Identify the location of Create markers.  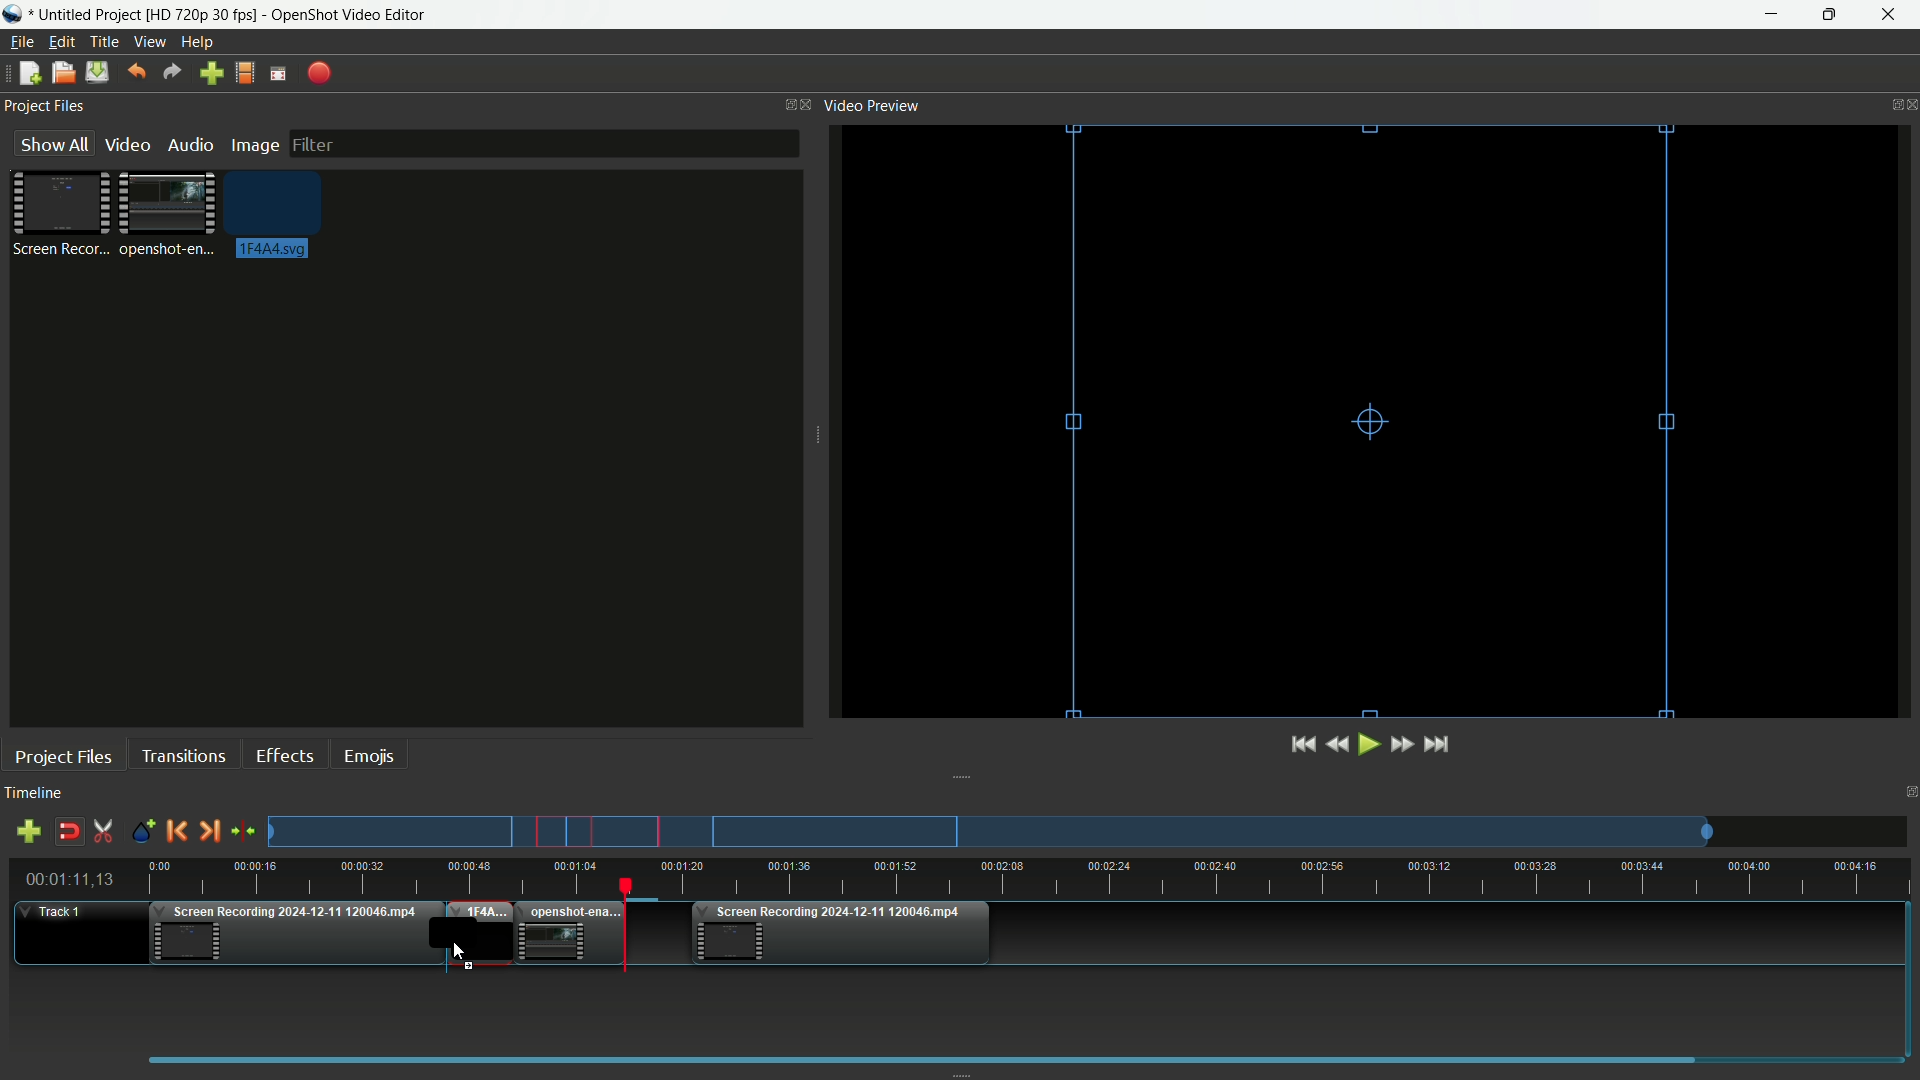
(137, 832).